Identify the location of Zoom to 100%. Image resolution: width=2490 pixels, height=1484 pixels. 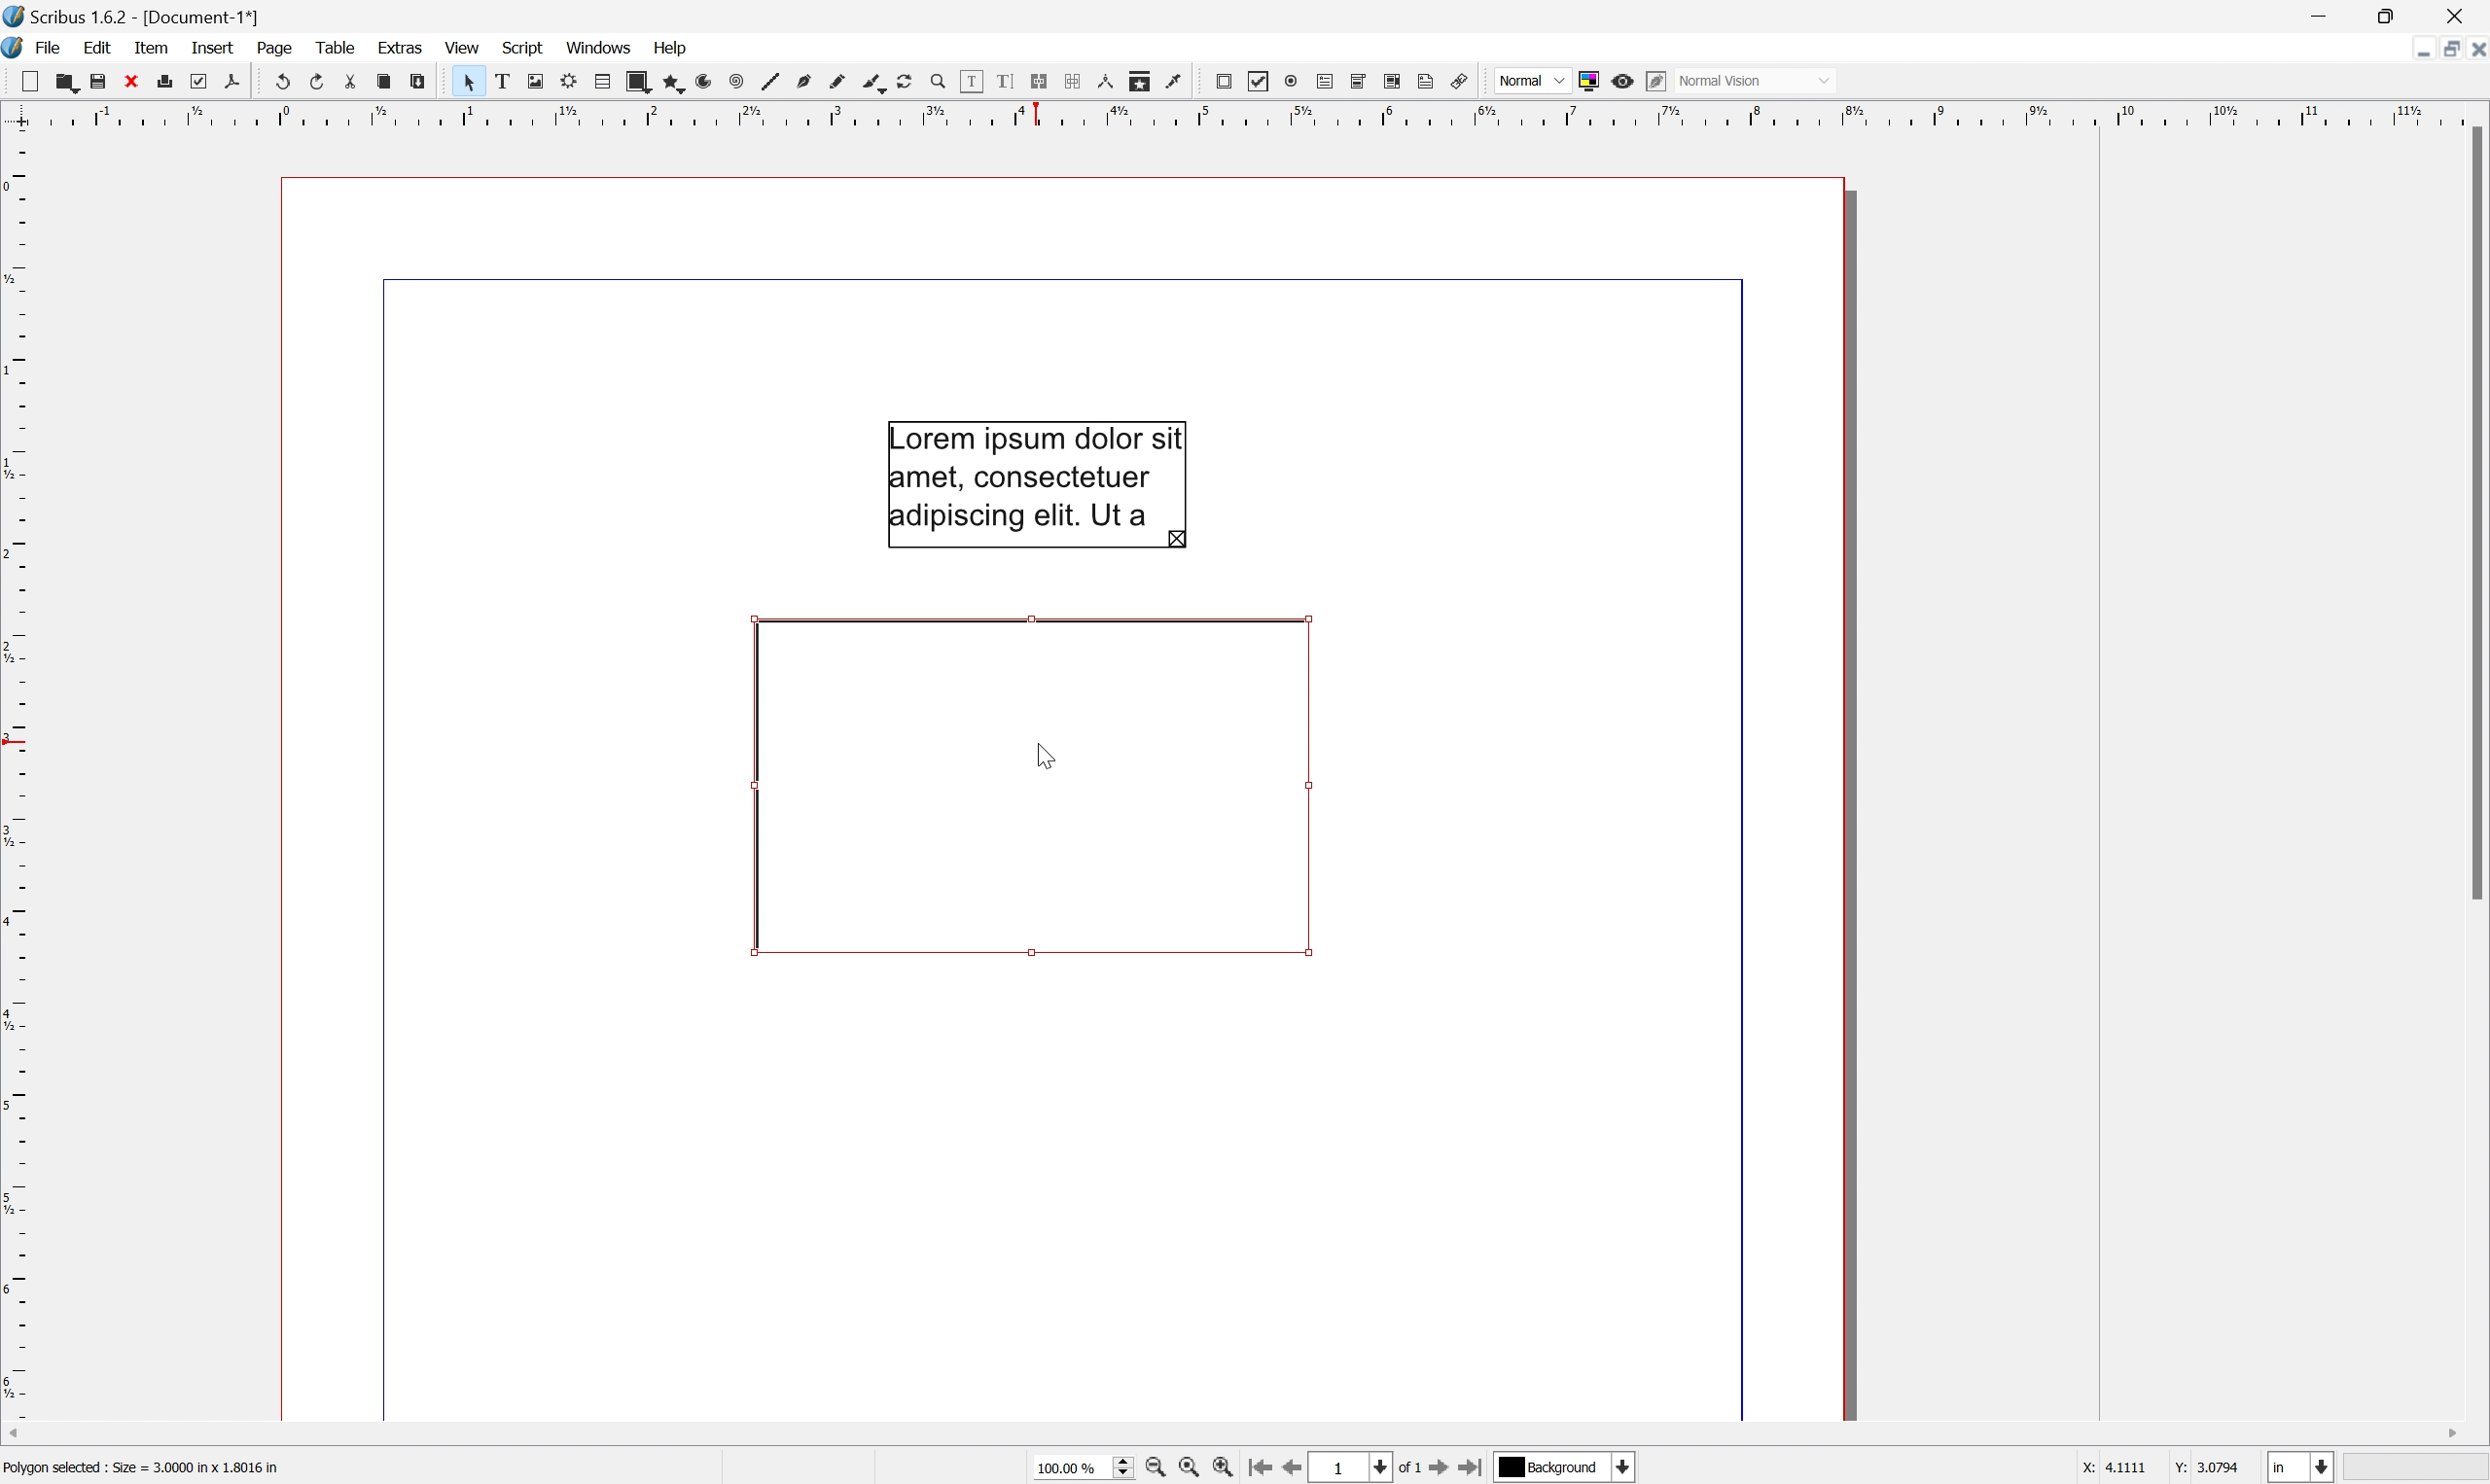
(1194, 1469).